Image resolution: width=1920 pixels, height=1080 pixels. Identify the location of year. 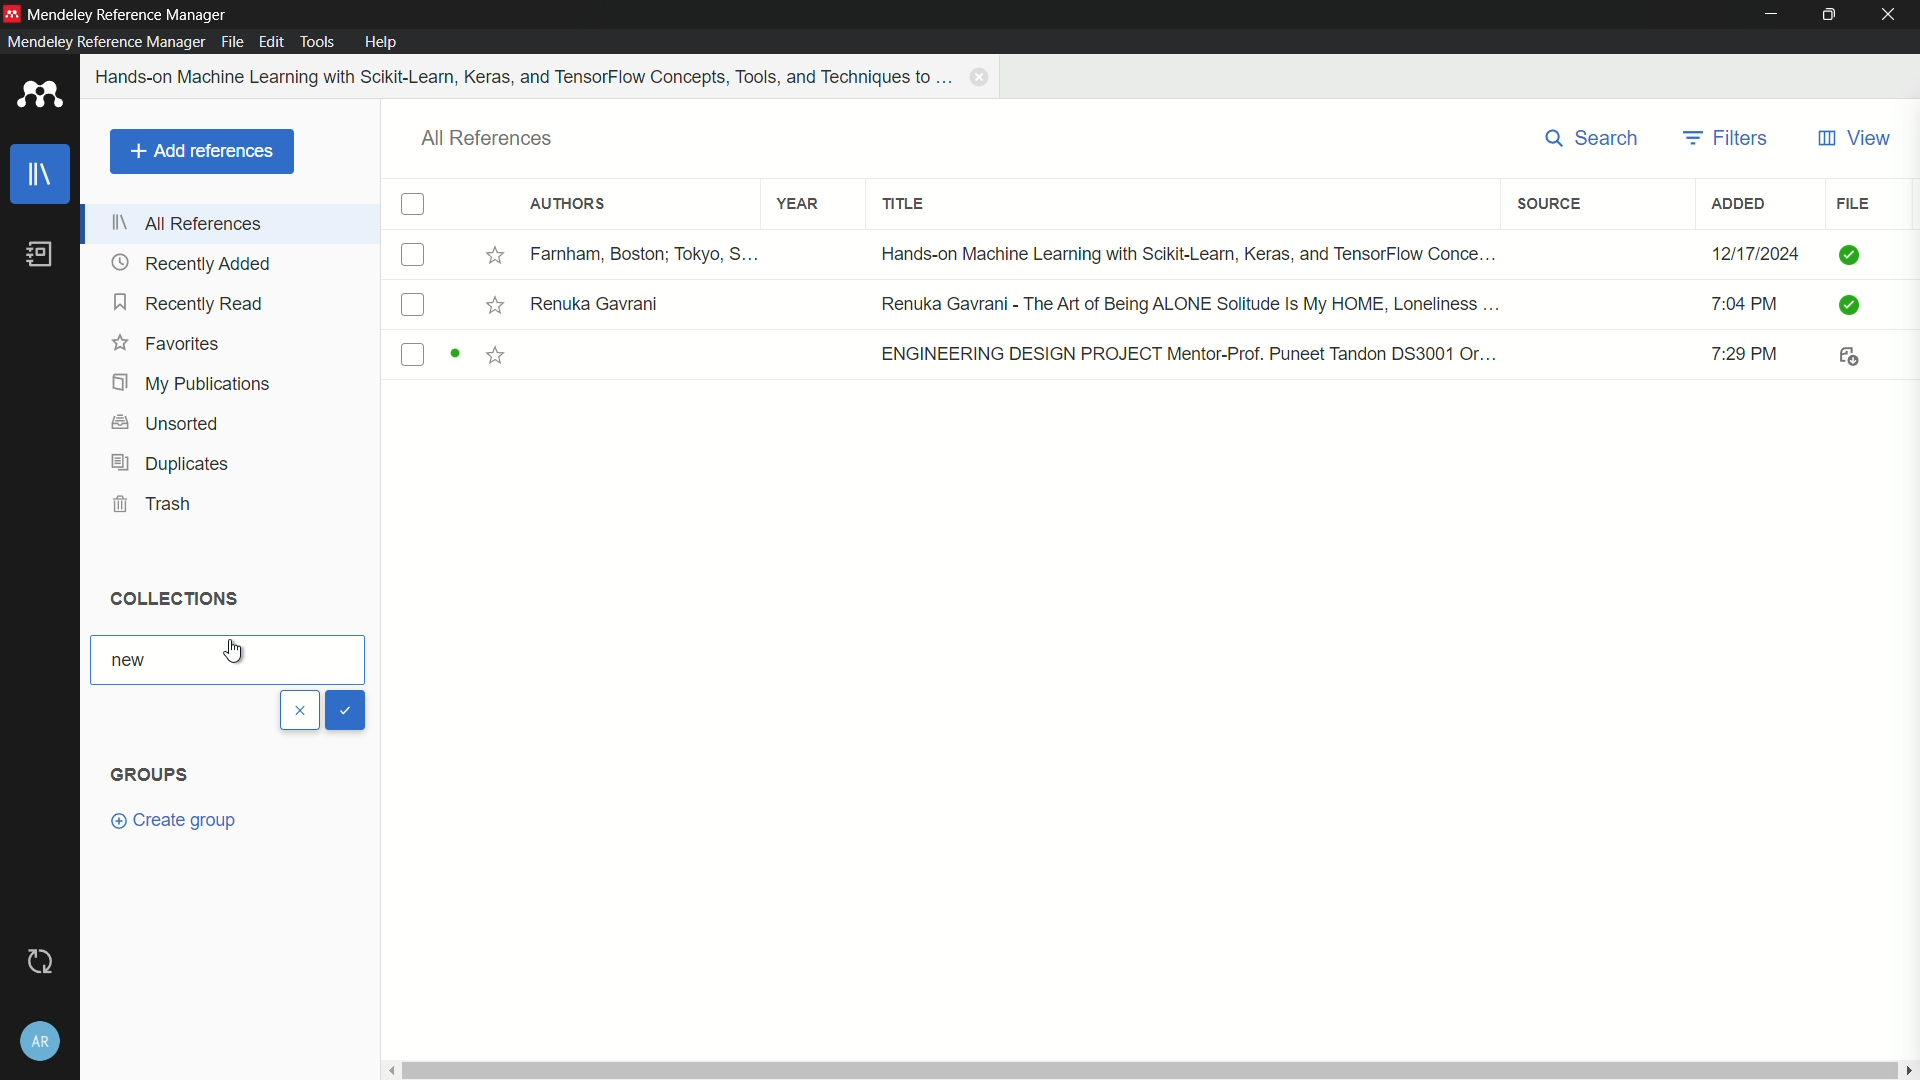
(799, 204).